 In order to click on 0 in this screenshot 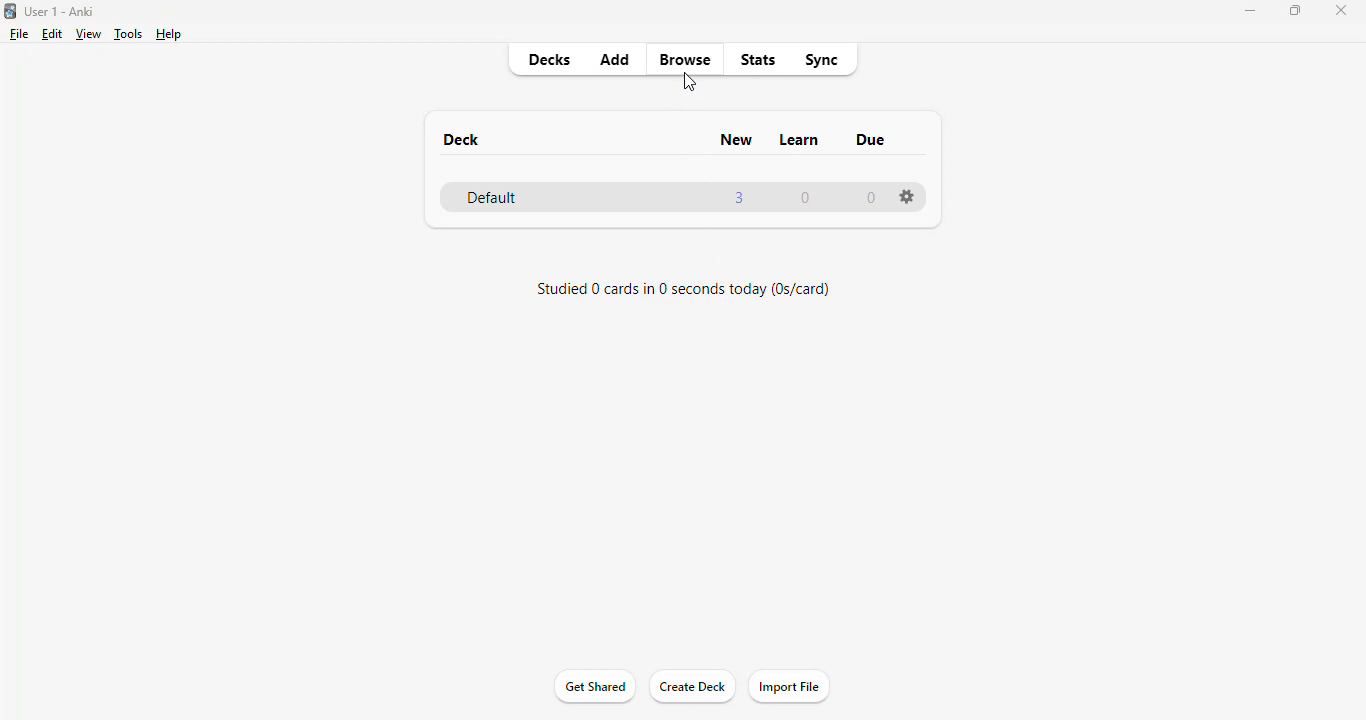, I will do `click(805, 197)`.